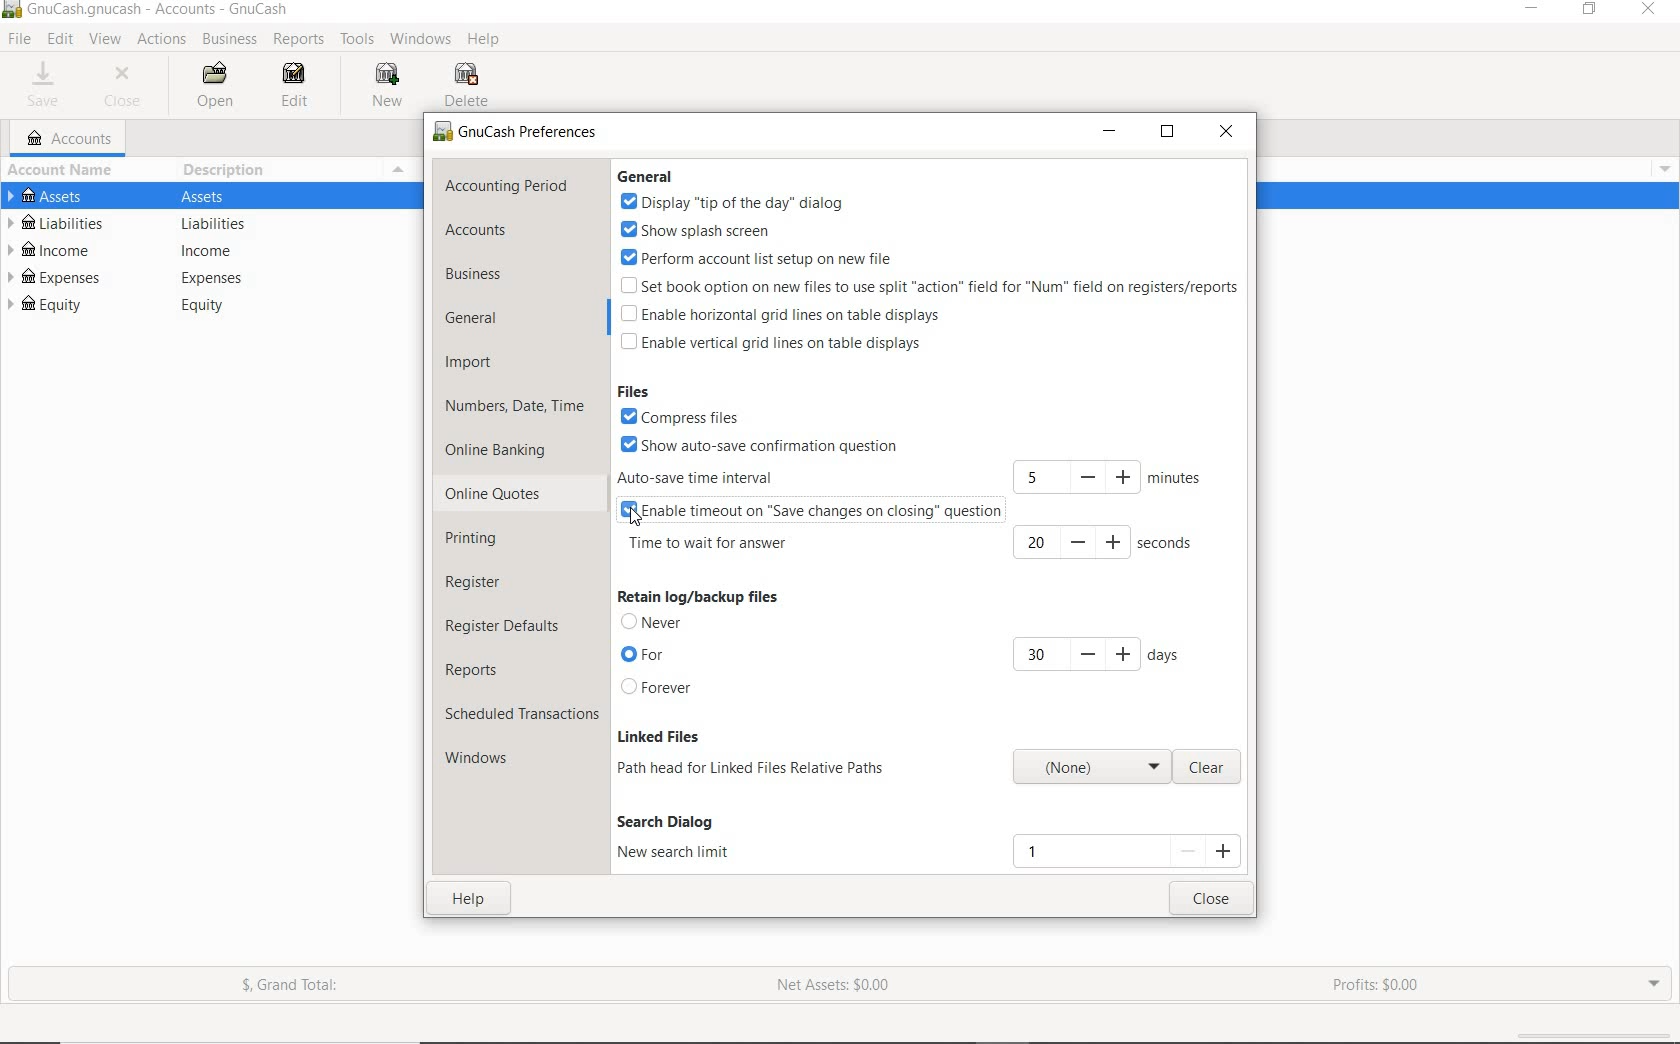 The image size is (1680, 1044). I want to click on INCOME, so click(204, 249).